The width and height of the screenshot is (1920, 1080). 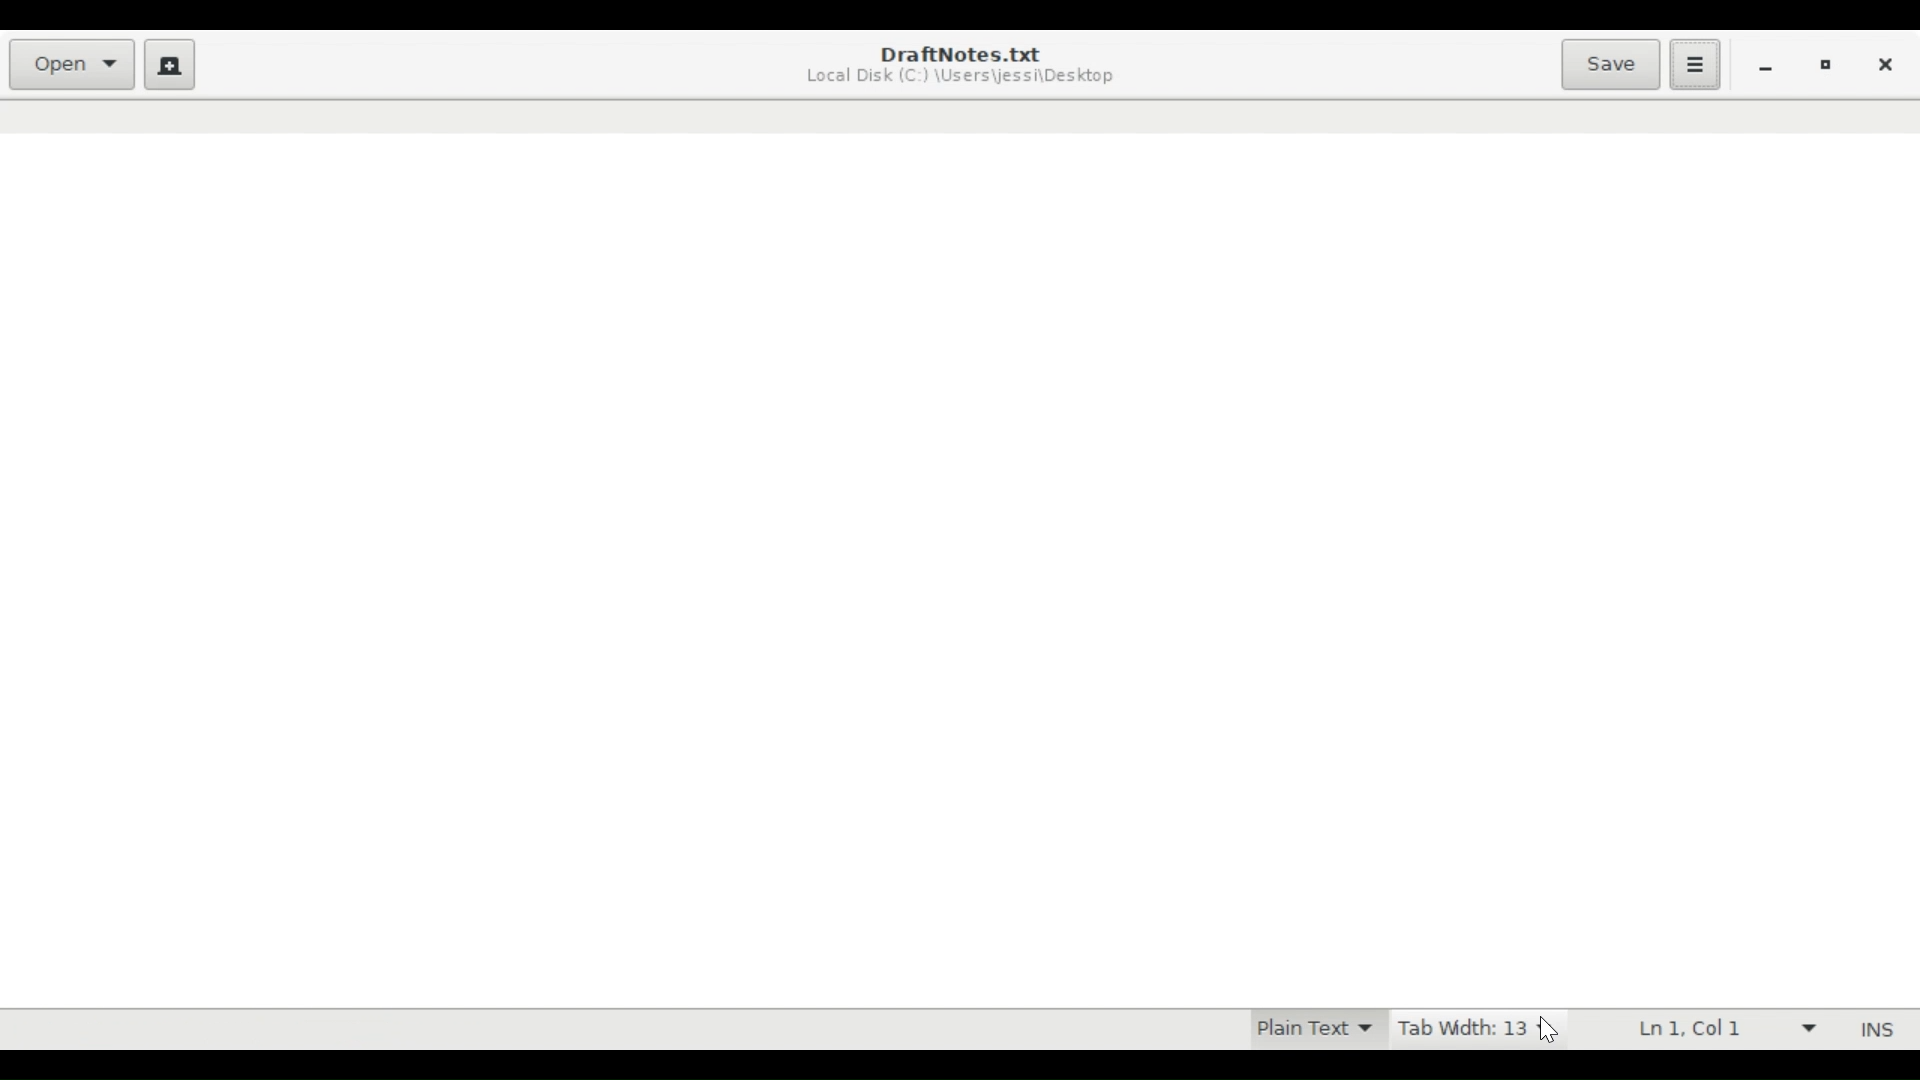 What do you see at coordinates (1873, 1030) in the screenshot?
I see `Insert Mode` at bounding box center [1873, 1030].